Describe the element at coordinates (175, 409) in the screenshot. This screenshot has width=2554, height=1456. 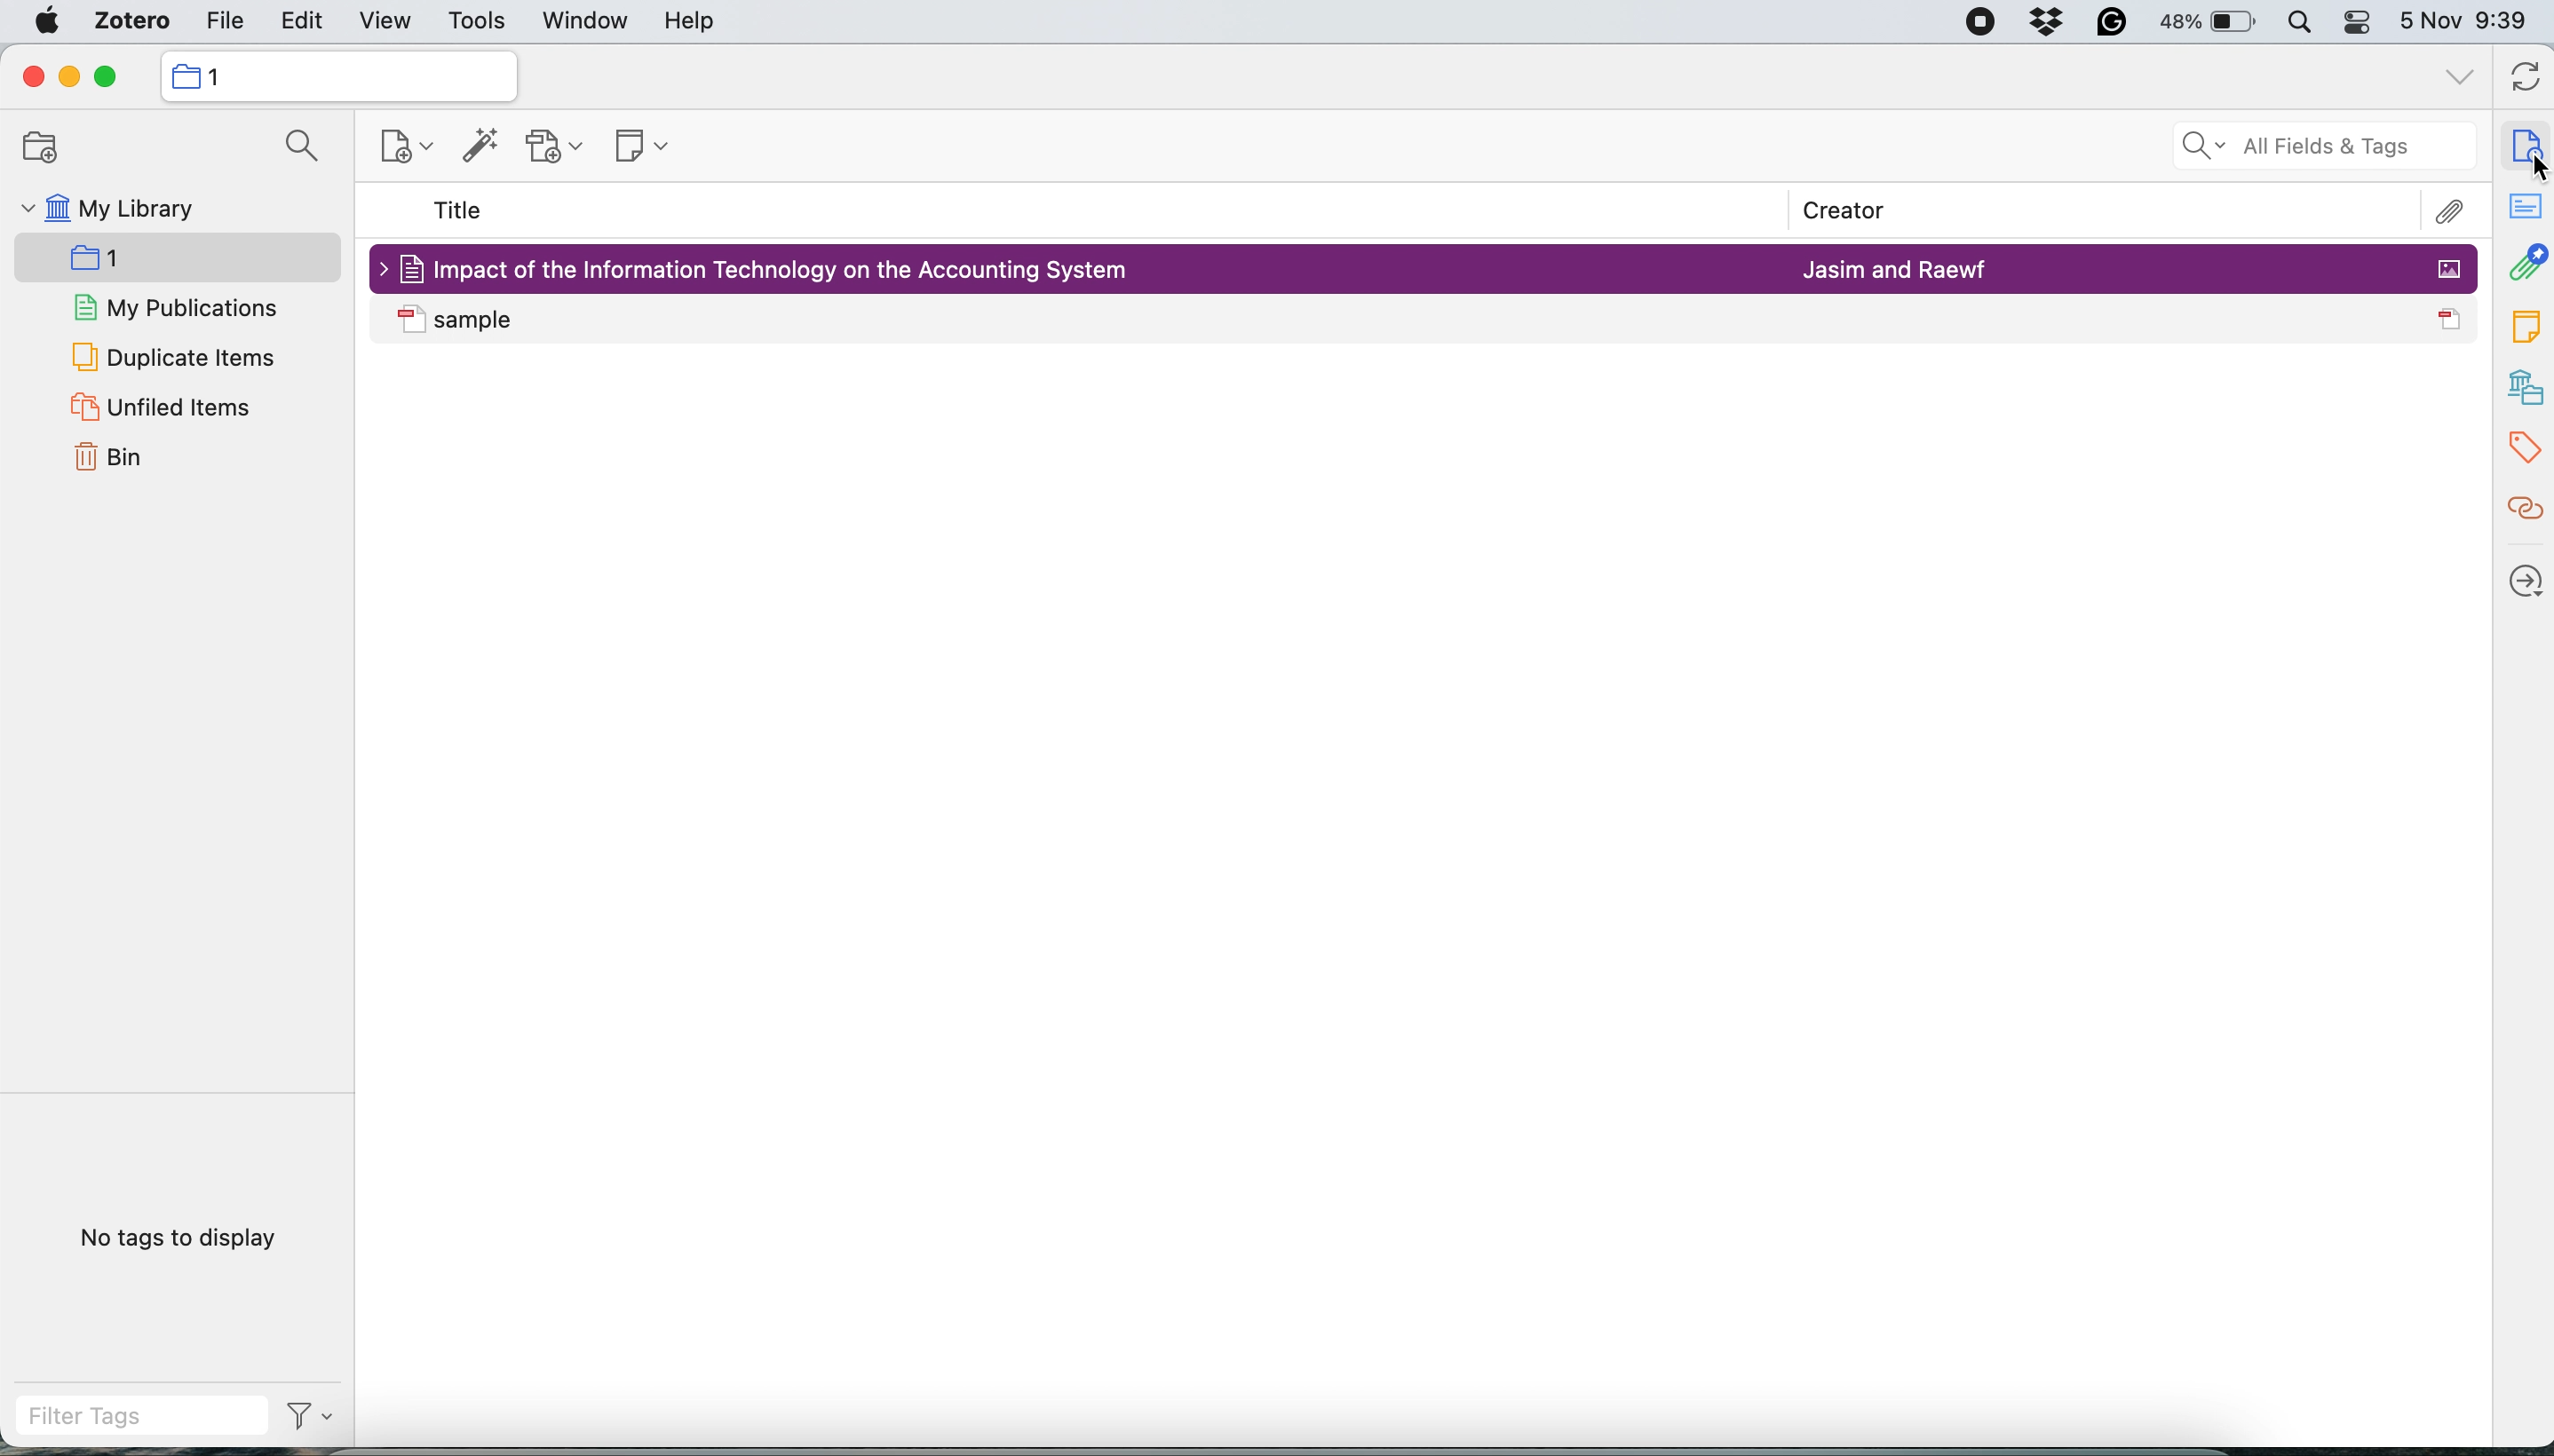
I see `unfiled items` at that location.